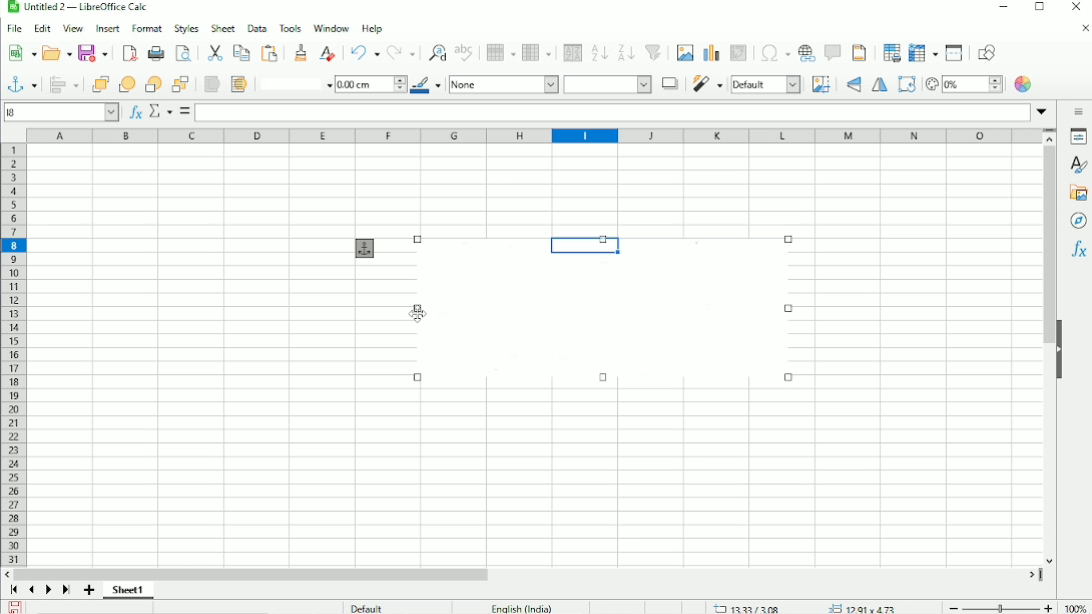  What do you see at coordinates (851, 85) in the screenshot?
I see `Flip vertically` at bounding box center [851, 85].